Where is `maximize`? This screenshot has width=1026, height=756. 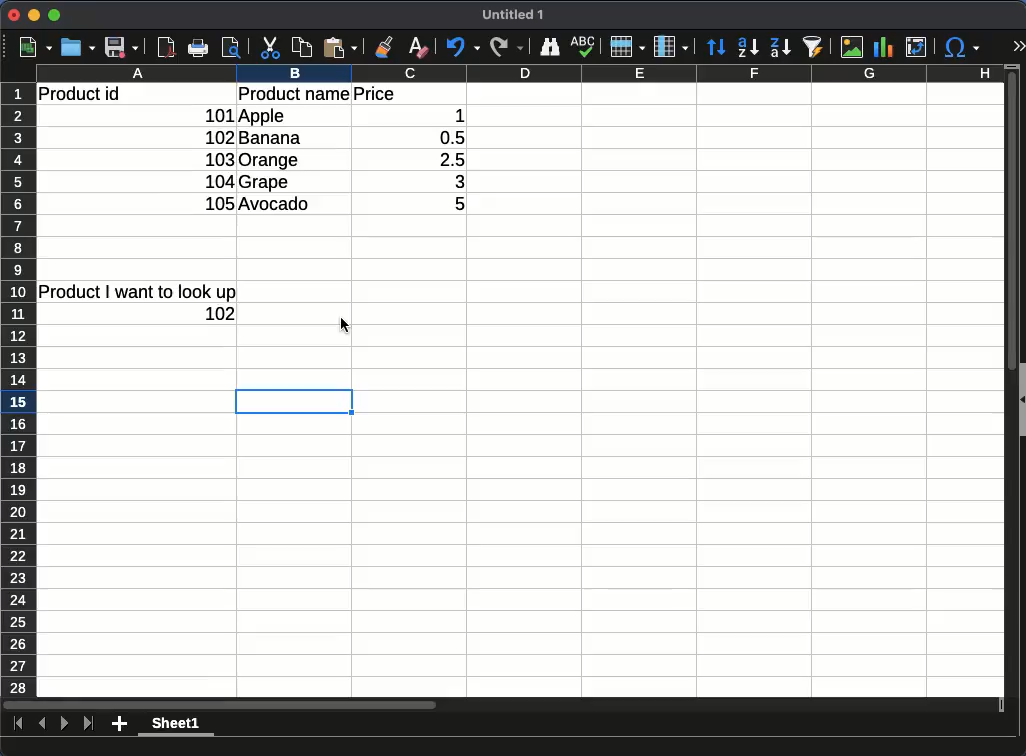
maximize is located at coordinates (54, 15).